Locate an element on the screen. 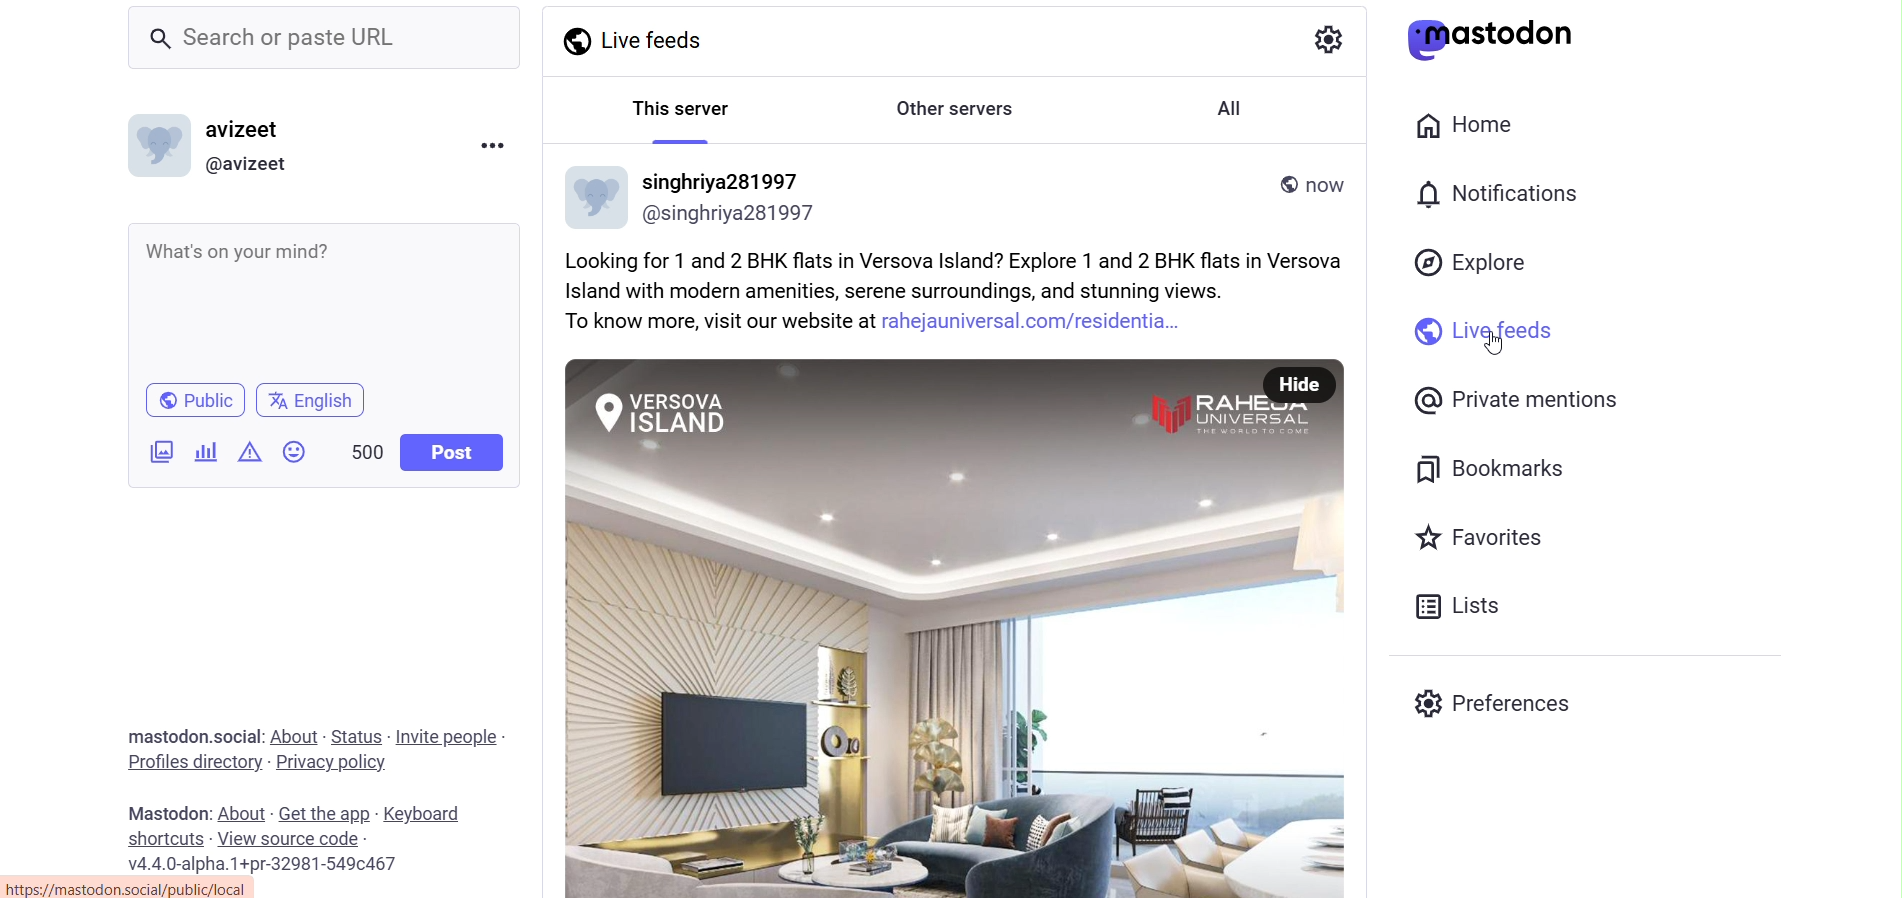  about is located at coordinates (292, 735).